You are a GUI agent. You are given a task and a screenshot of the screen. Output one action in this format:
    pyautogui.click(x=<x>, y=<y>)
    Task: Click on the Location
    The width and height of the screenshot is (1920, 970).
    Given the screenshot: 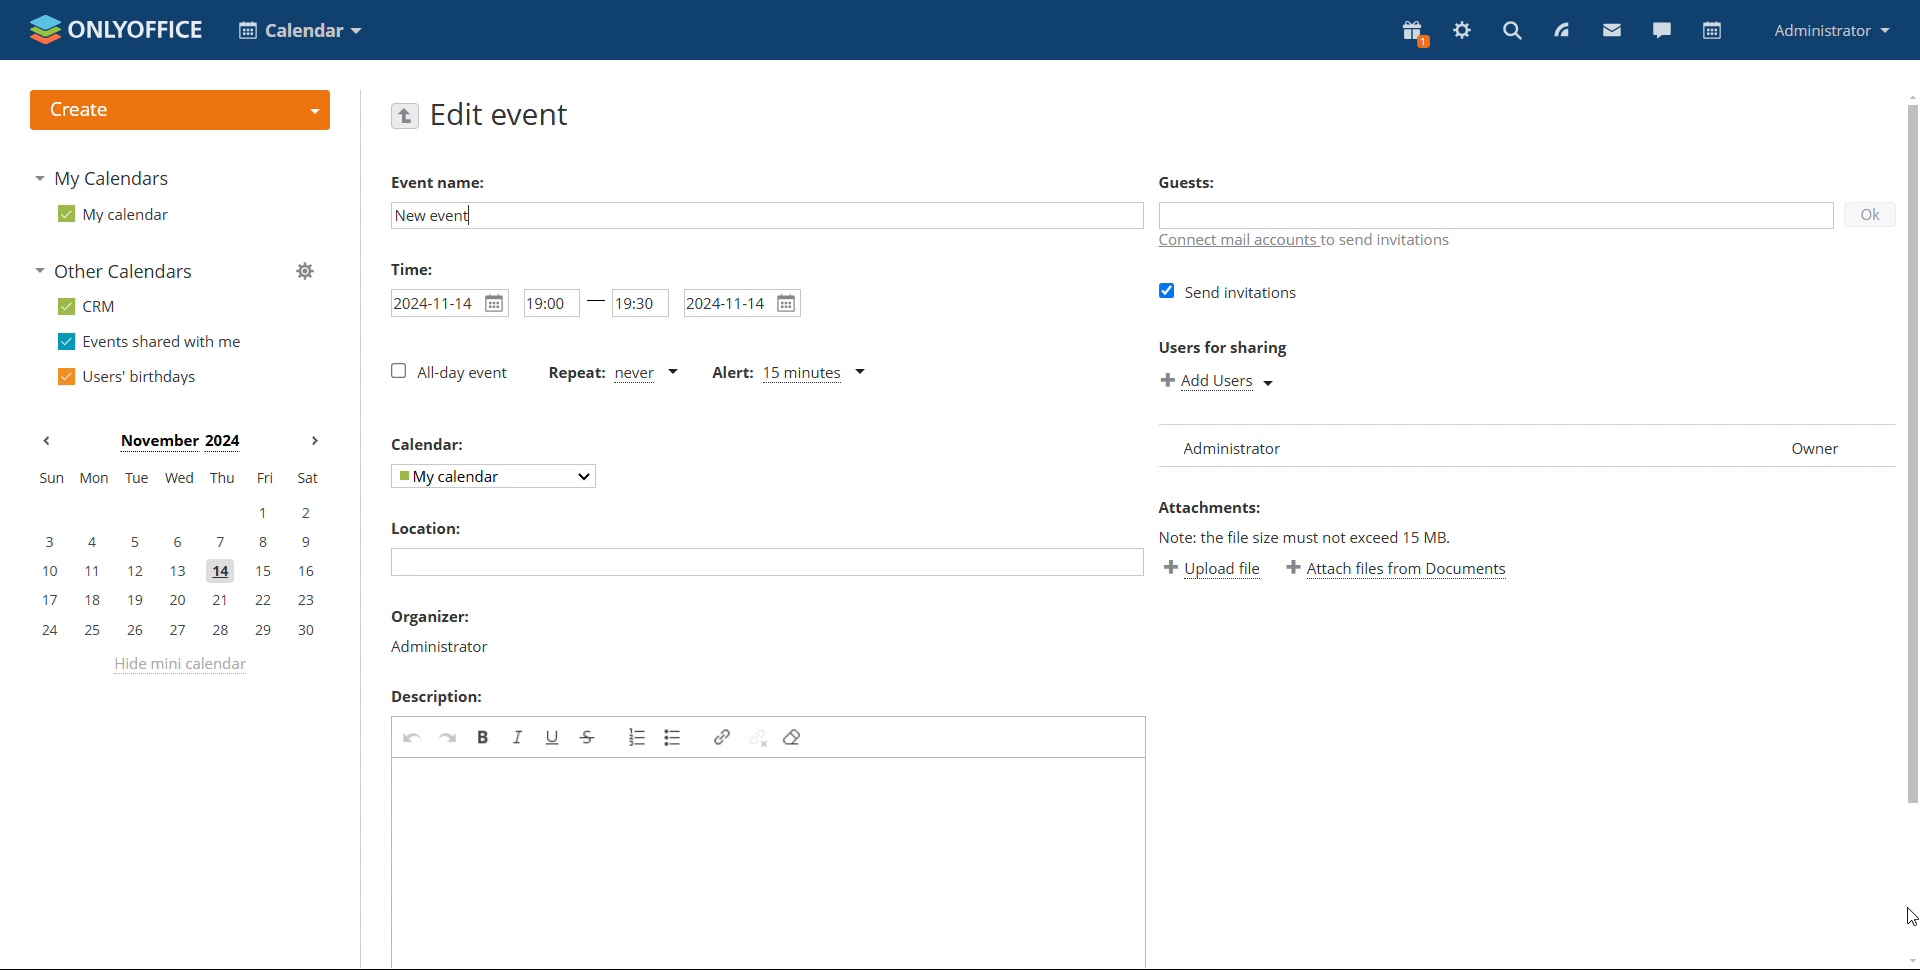 What is the action you would take?
    pyautogui.click(x=420, y=531)
    